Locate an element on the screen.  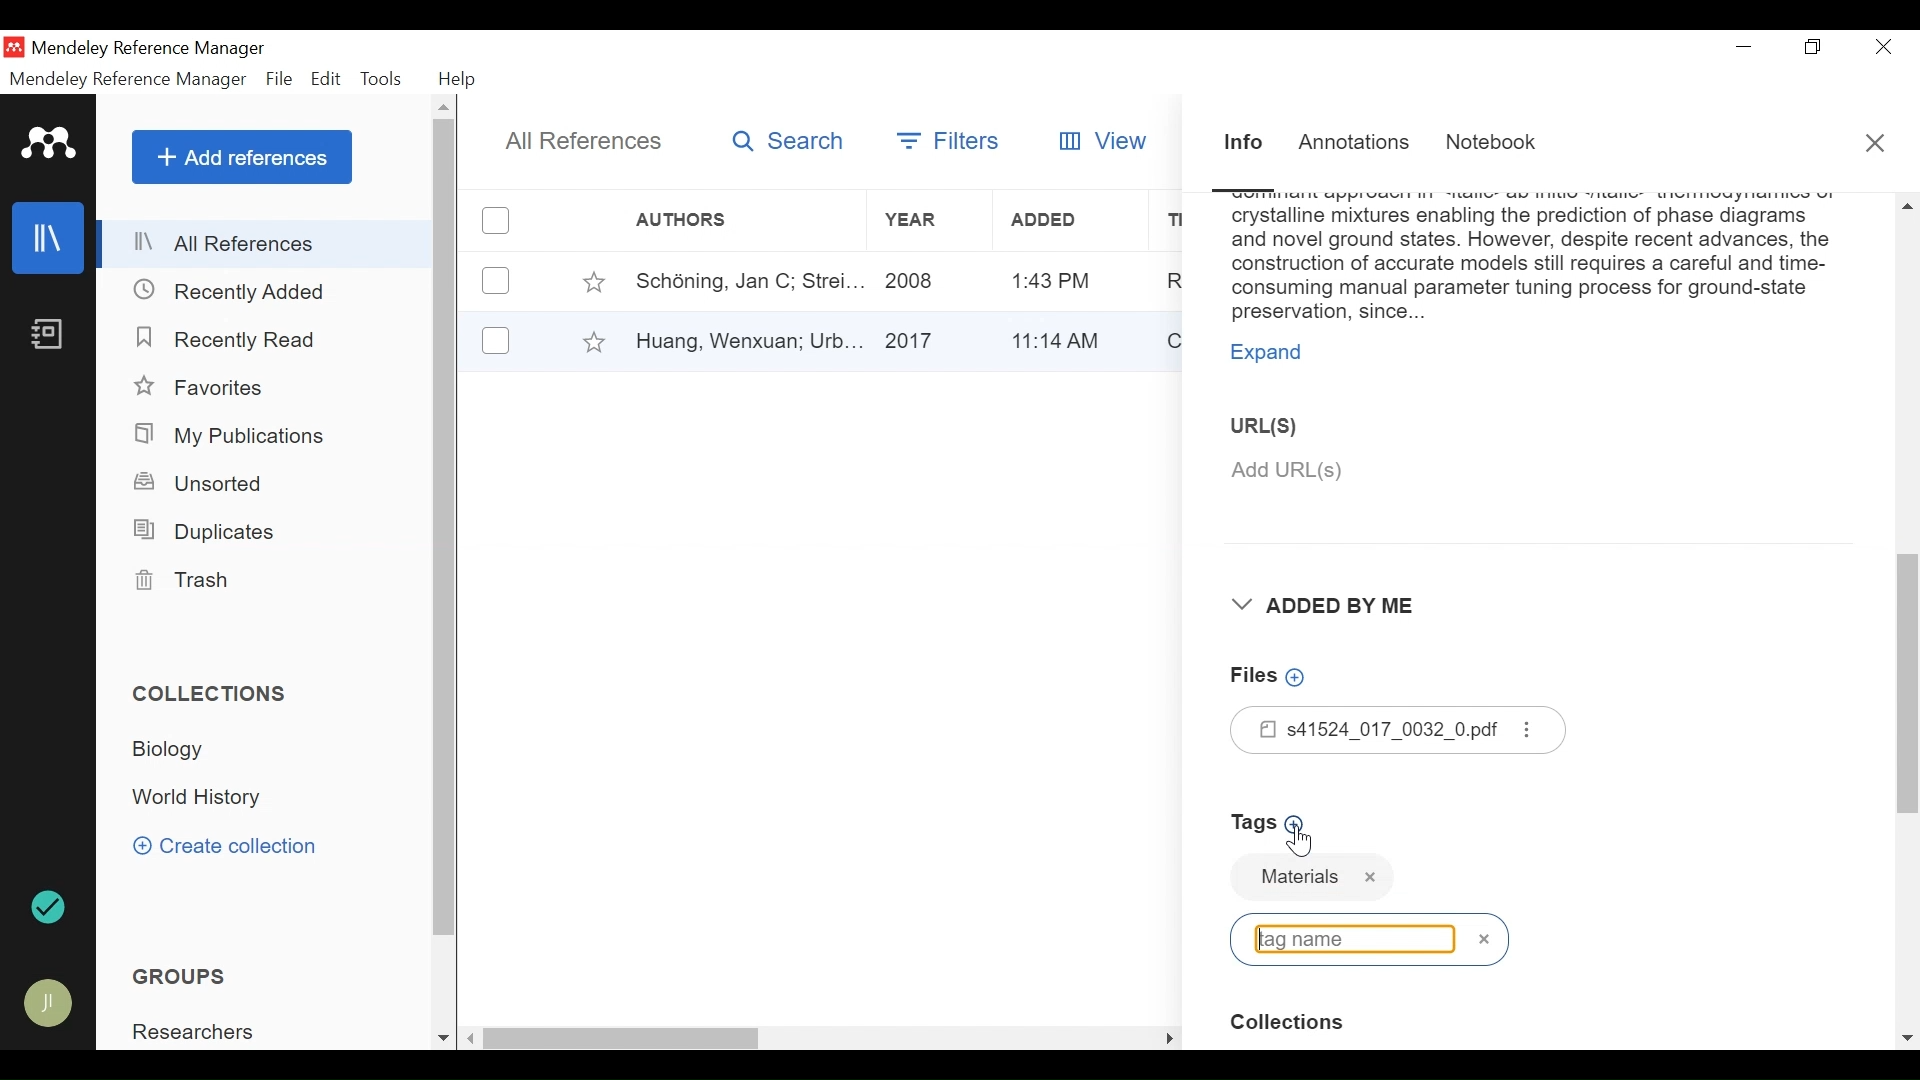
Edit is located at coordinates (326, 79).